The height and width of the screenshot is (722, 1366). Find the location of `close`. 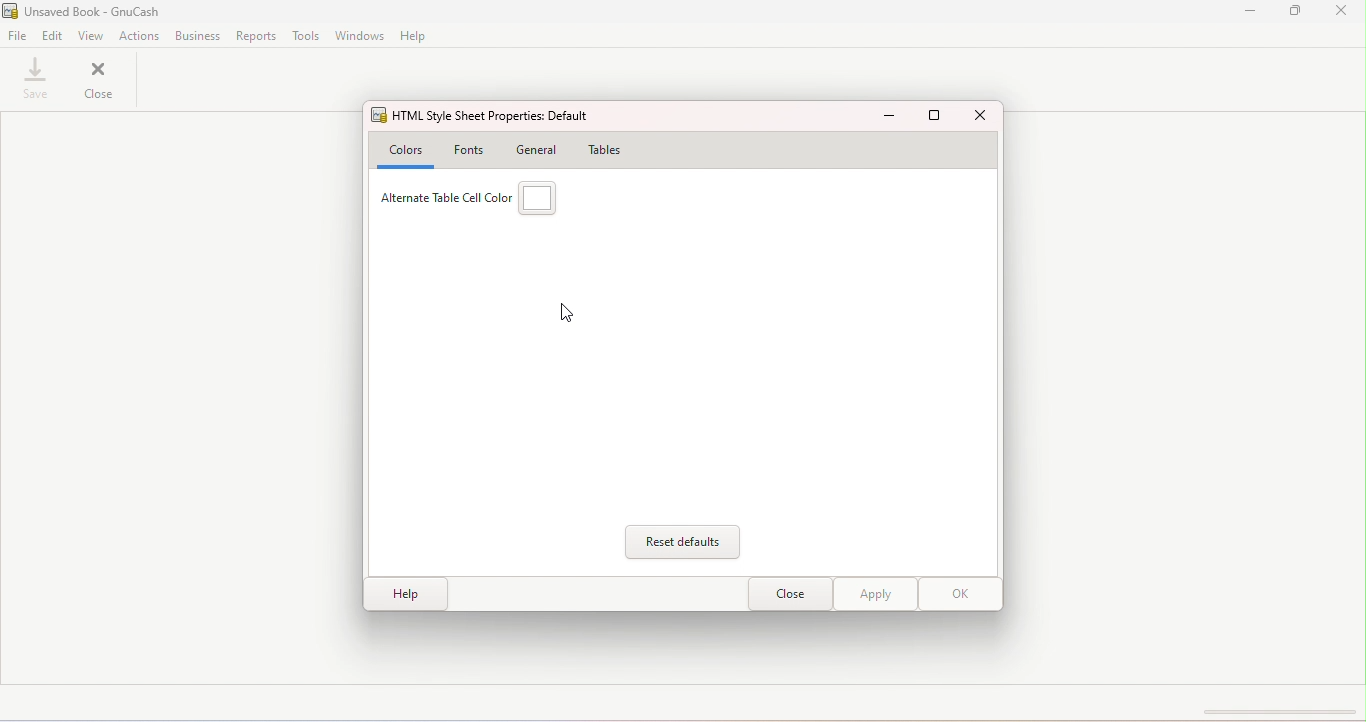

close is located at coordinates (791, 594).